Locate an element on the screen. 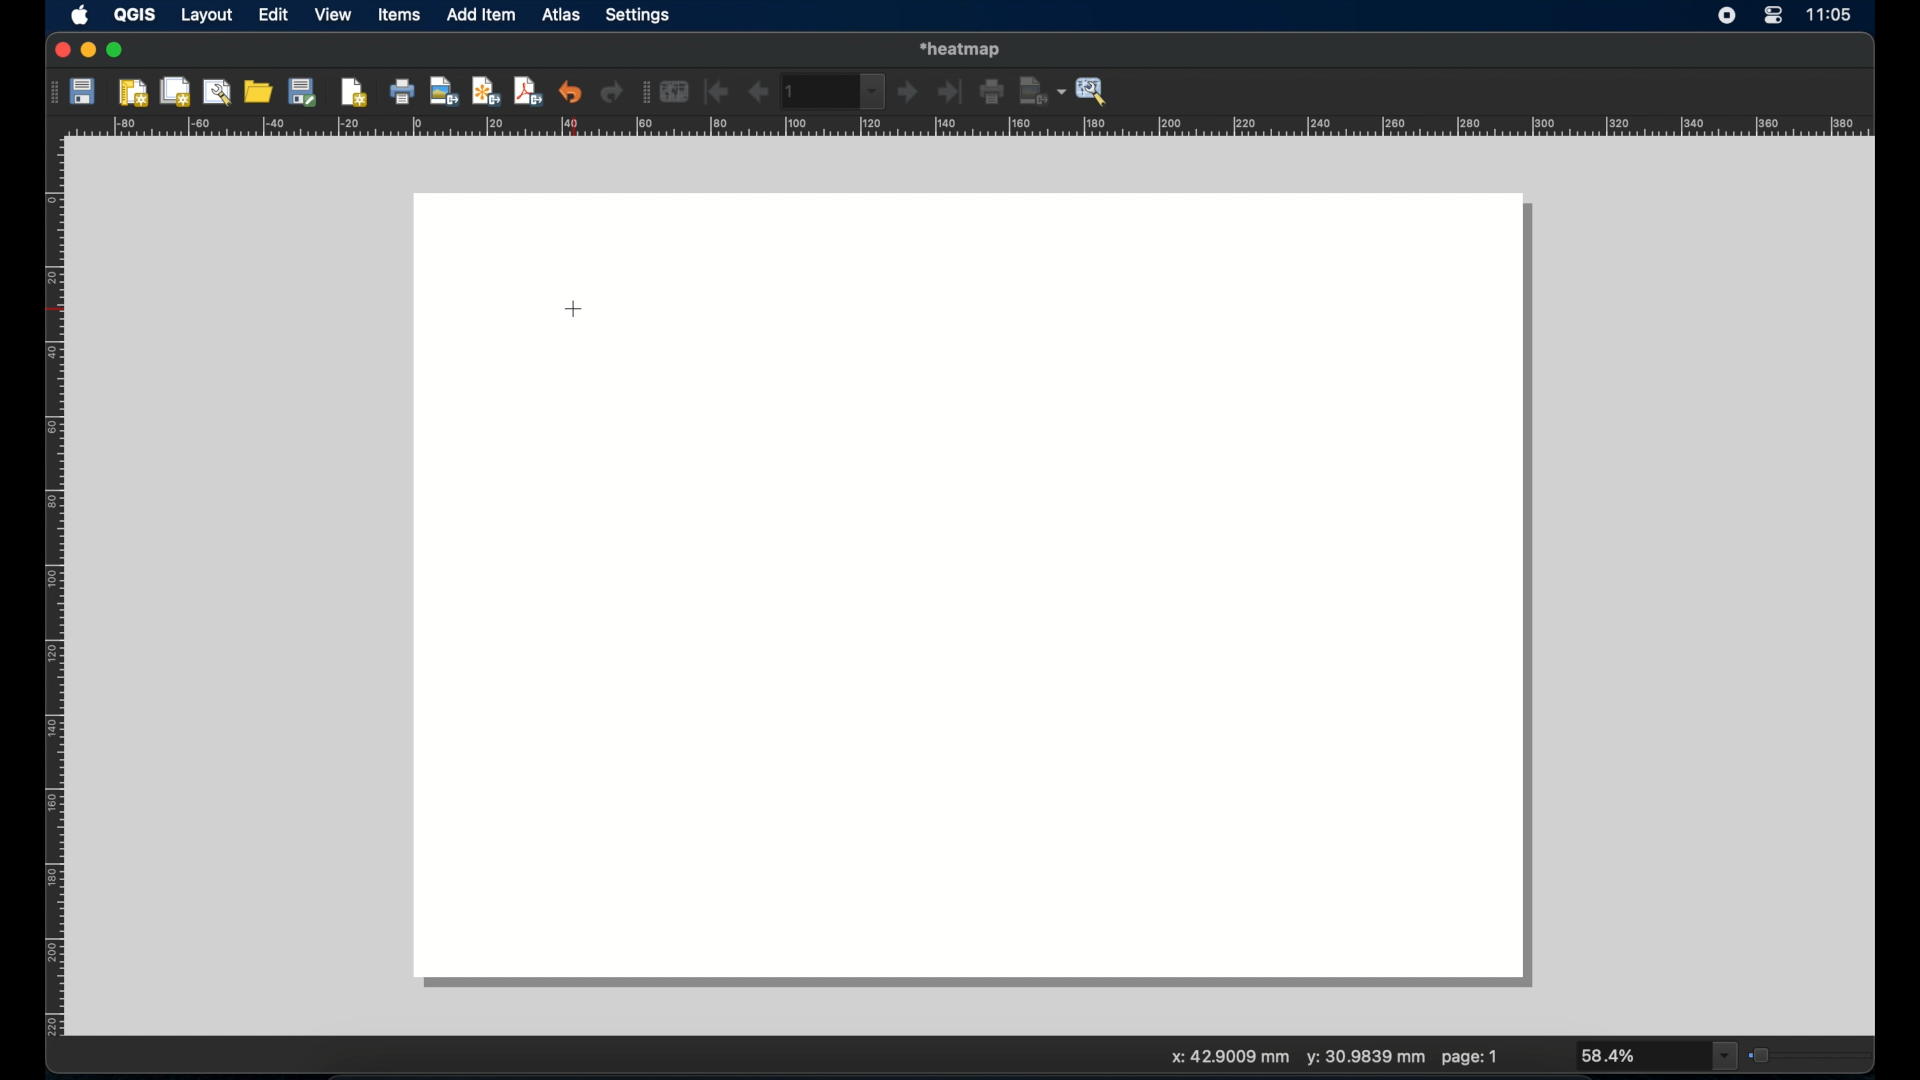 Image resolution: width=1920 pixels, height=1080 pixels. save project is located at coordinates (85, 94).